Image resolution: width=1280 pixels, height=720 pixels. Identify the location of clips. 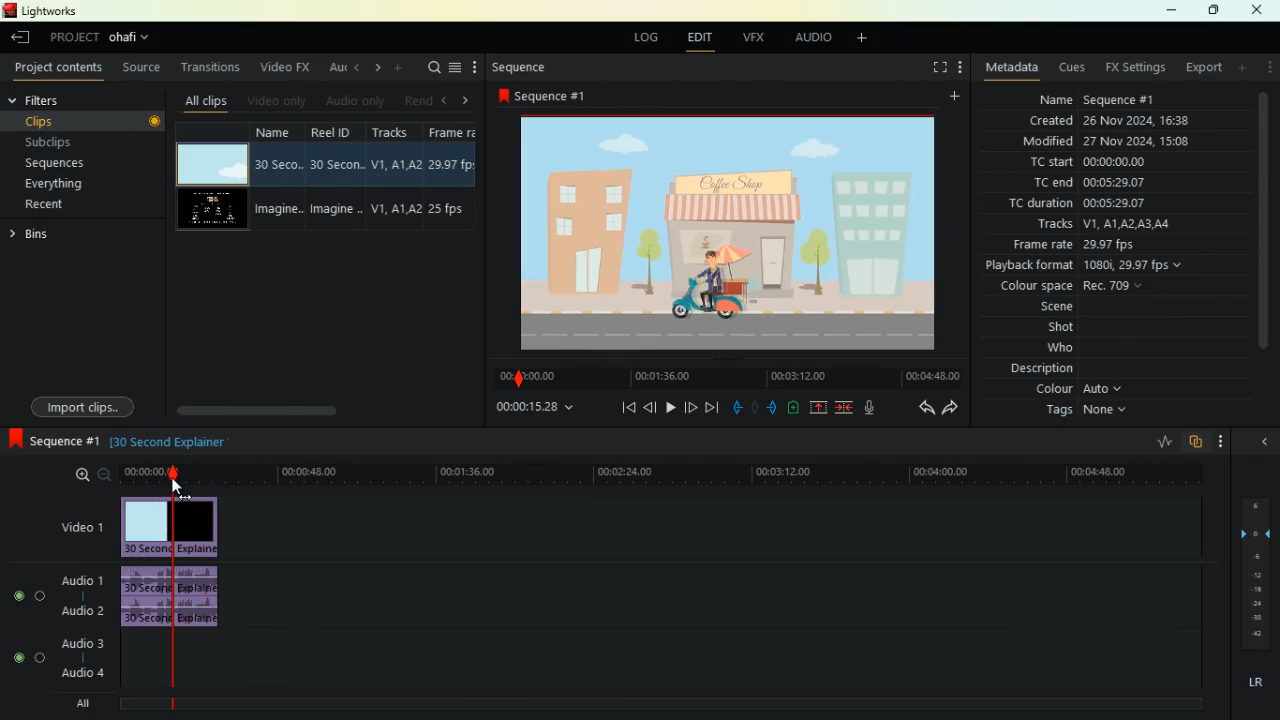
(91, 122).